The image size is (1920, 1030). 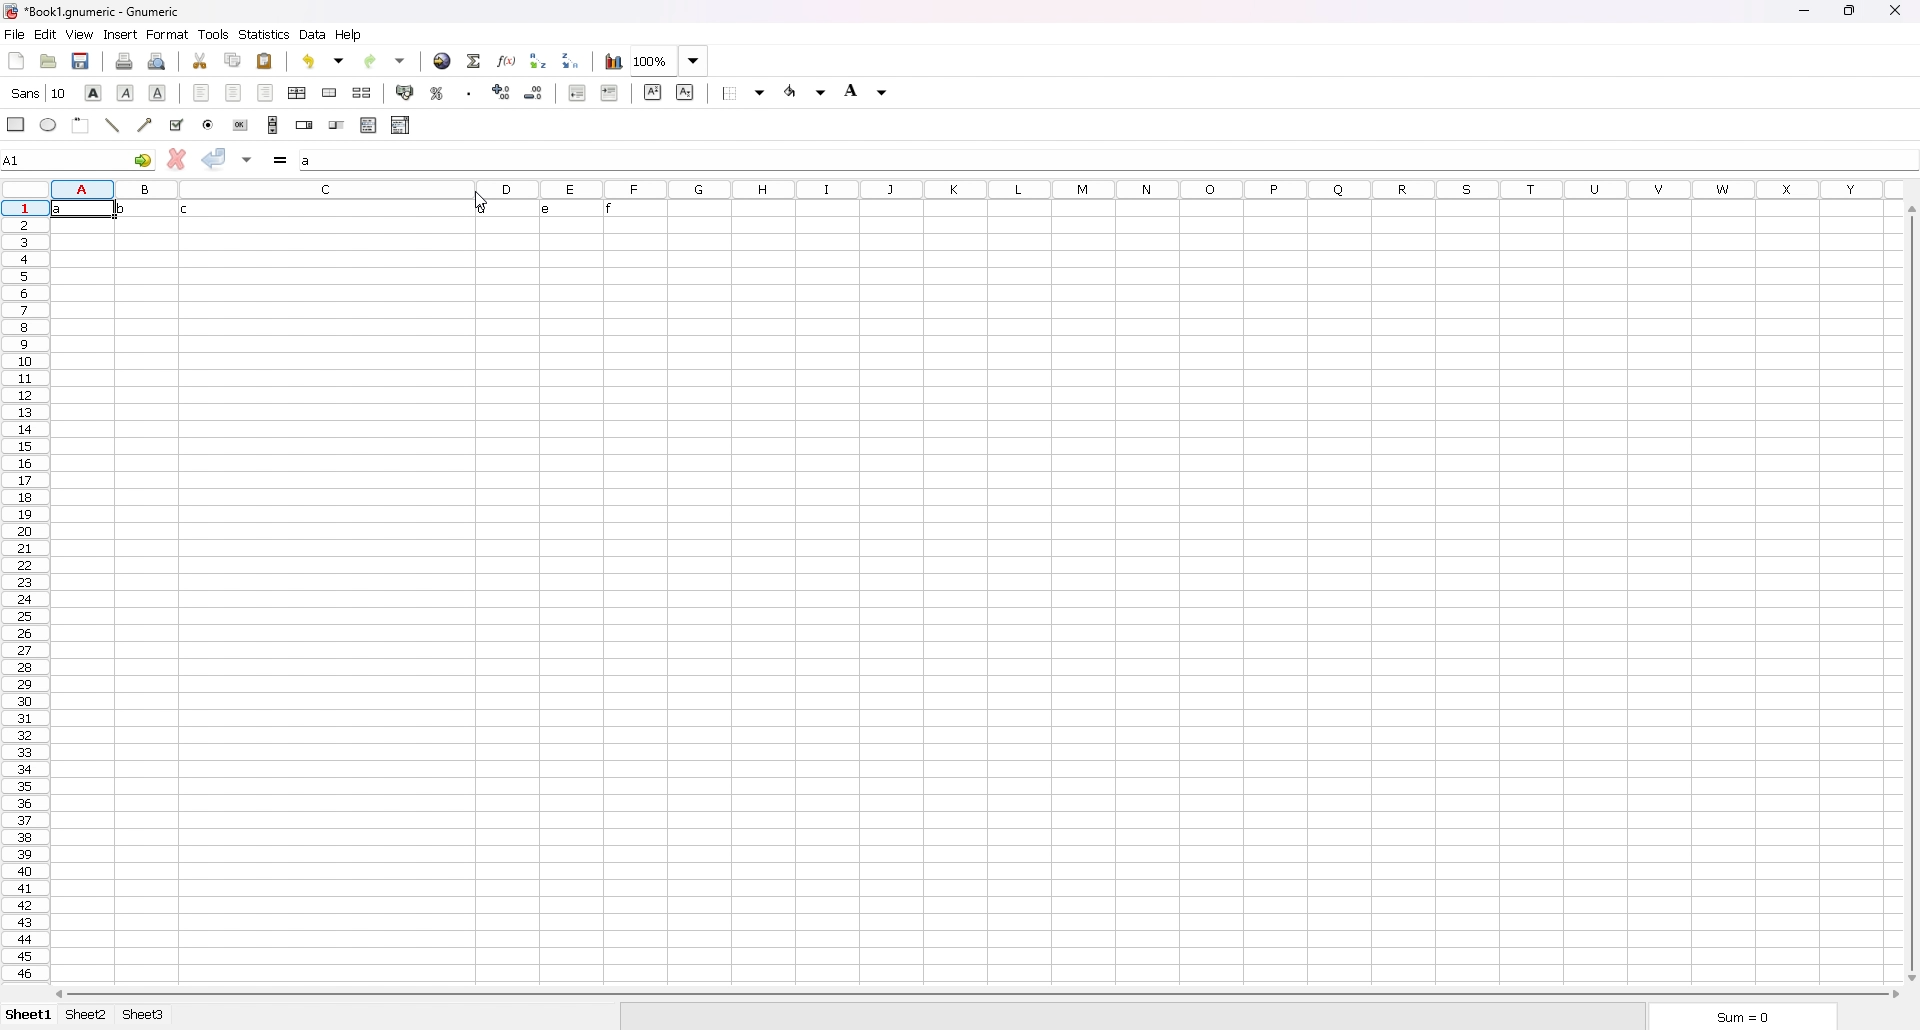 What do you see at coordinates (41, 92) in the screenshot?
I see `font` at bounding box center [41, 92].